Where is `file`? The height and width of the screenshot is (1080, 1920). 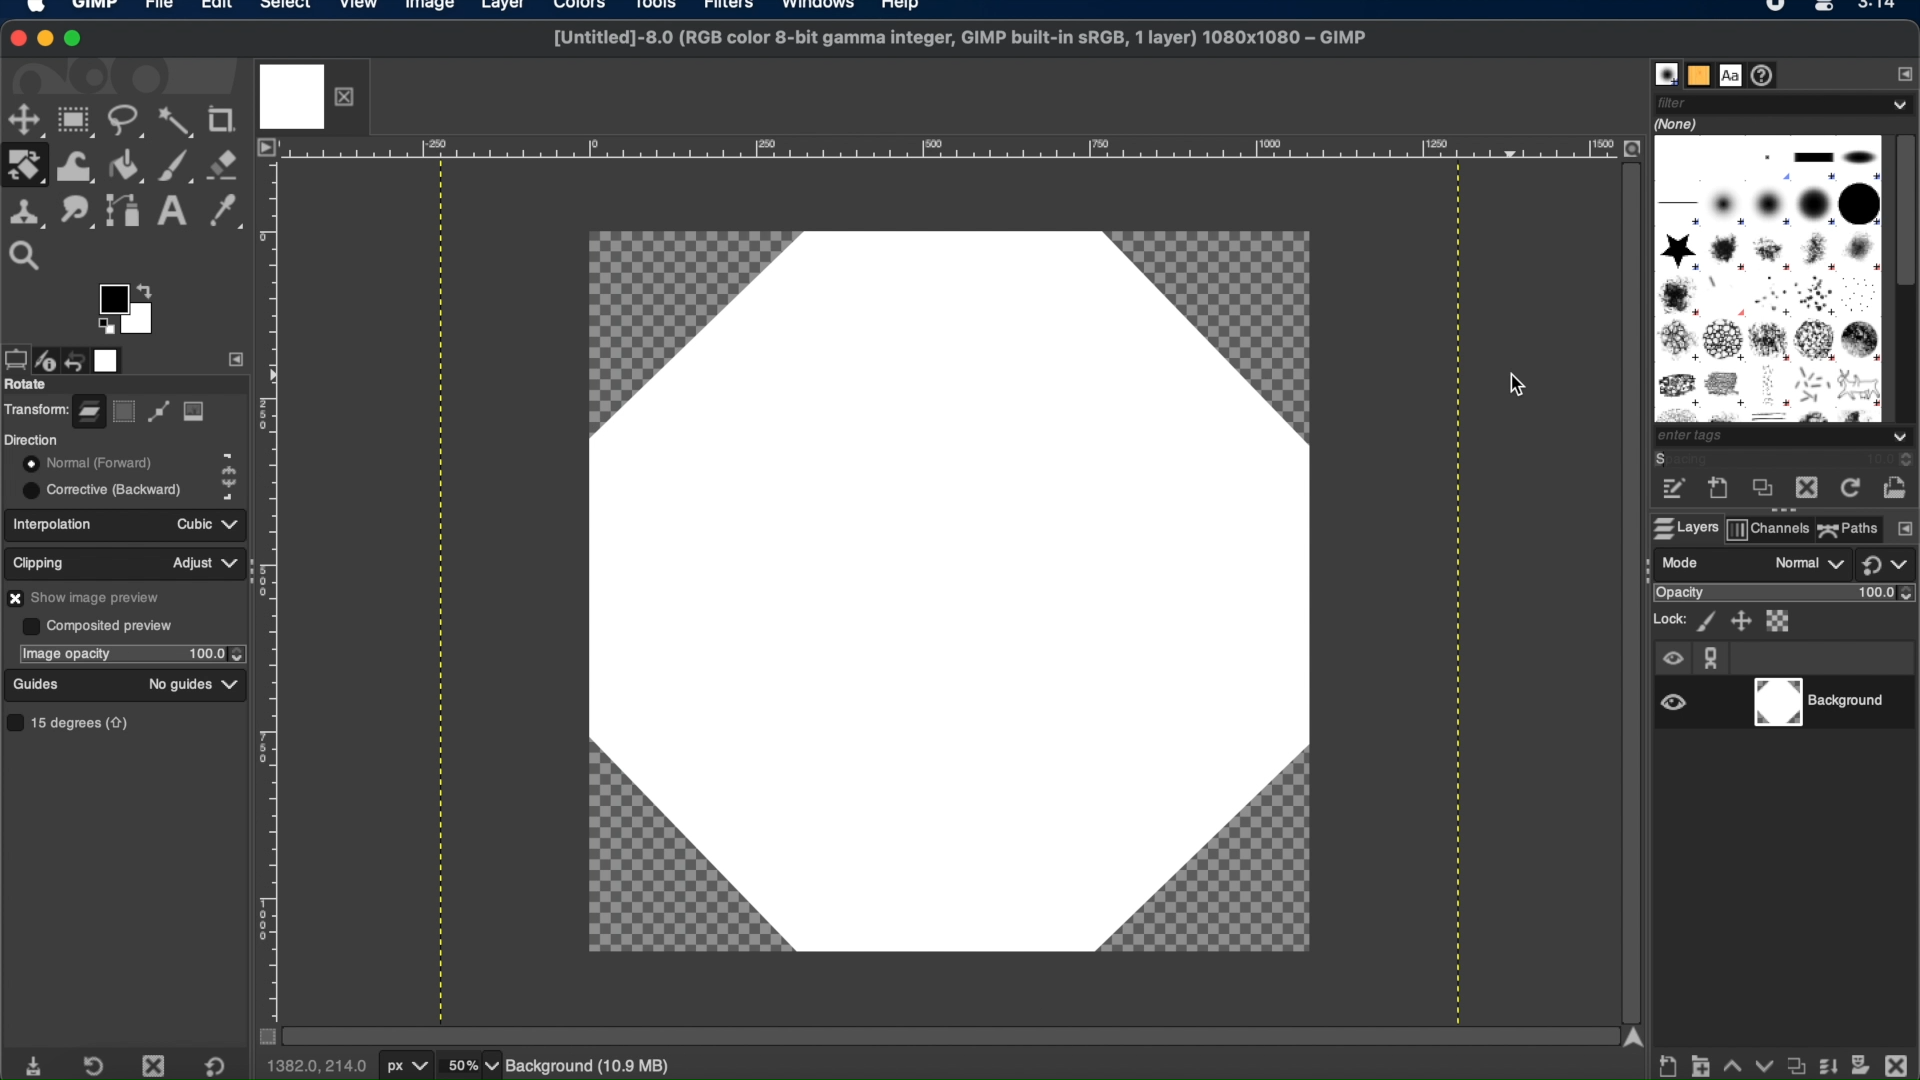 file is located at coordinates (159, 8).